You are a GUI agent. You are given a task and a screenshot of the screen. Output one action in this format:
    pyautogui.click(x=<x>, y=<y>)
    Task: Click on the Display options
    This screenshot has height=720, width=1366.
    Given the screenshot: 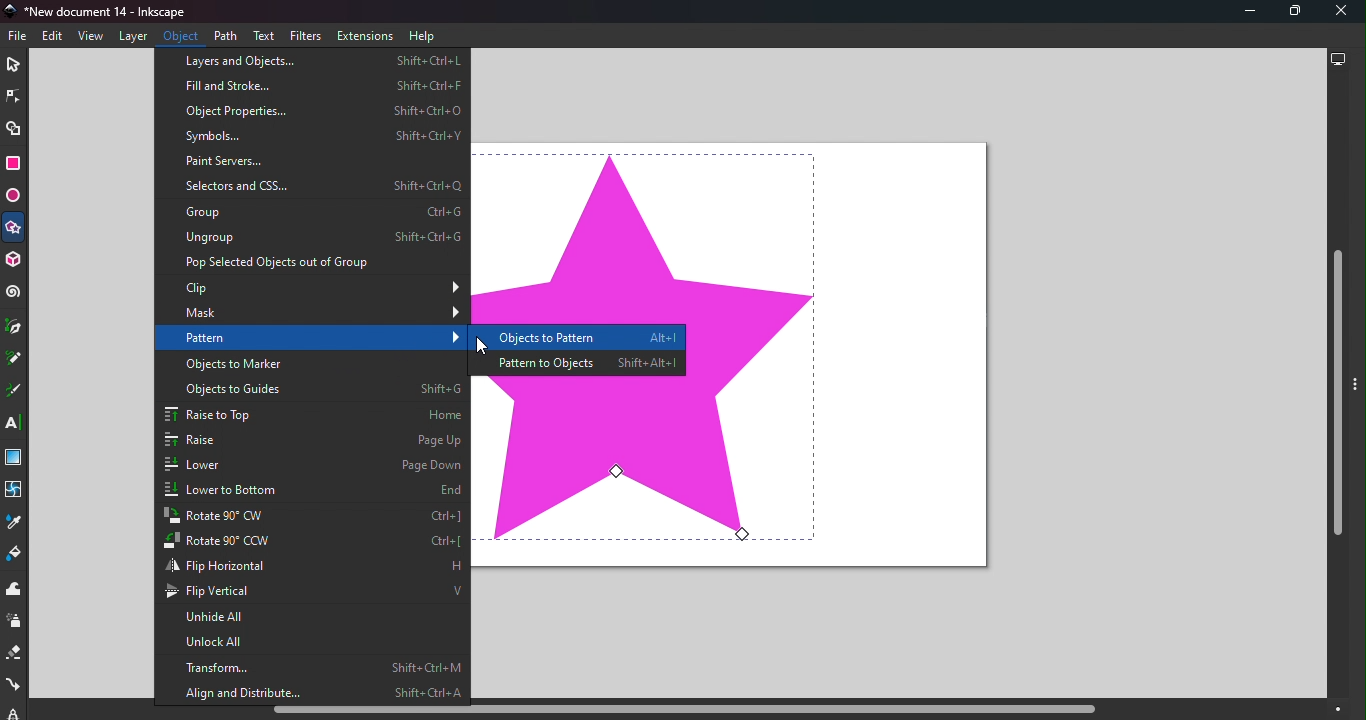 What is the action you would take?
    pyautogui.click(x=1338, y=62)
    